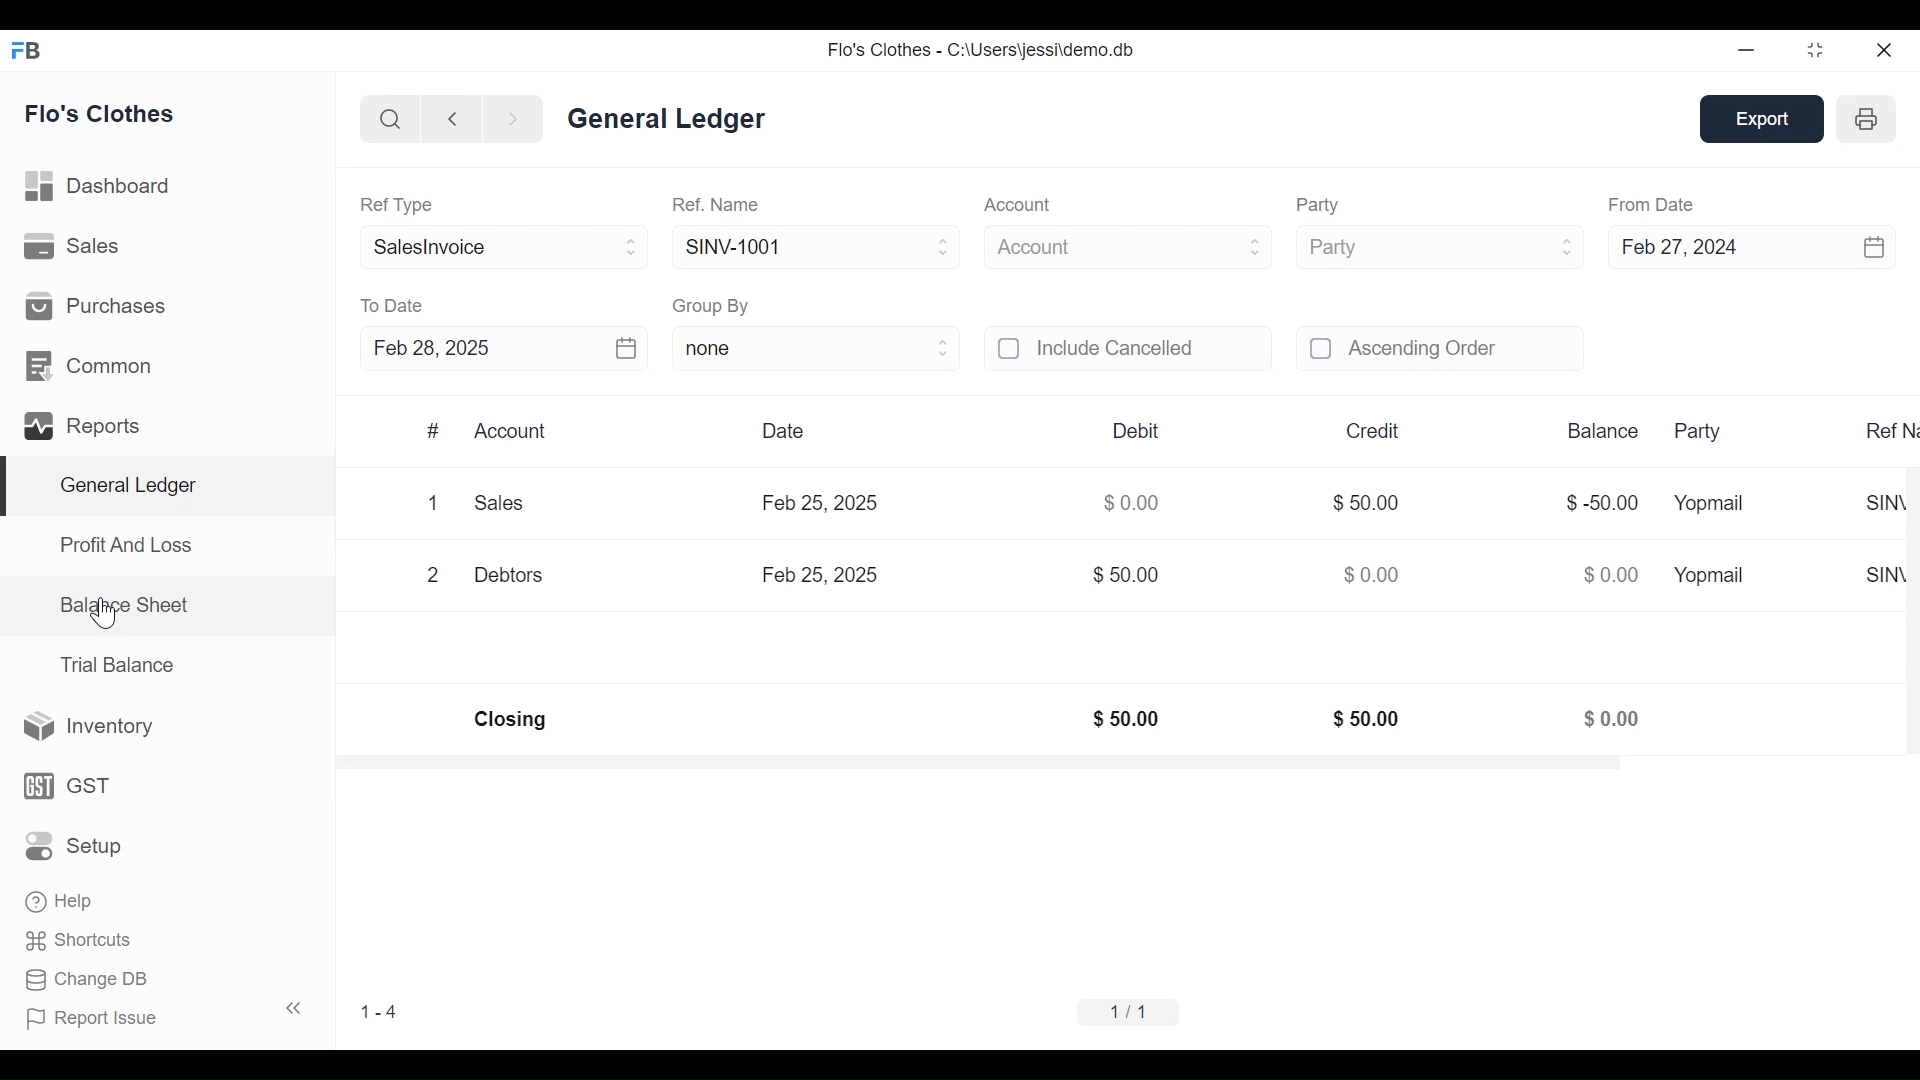  What do you see at coordinates (1700, 433) in the screenshot?
I see `Party` at bounding box center [1700, 433].